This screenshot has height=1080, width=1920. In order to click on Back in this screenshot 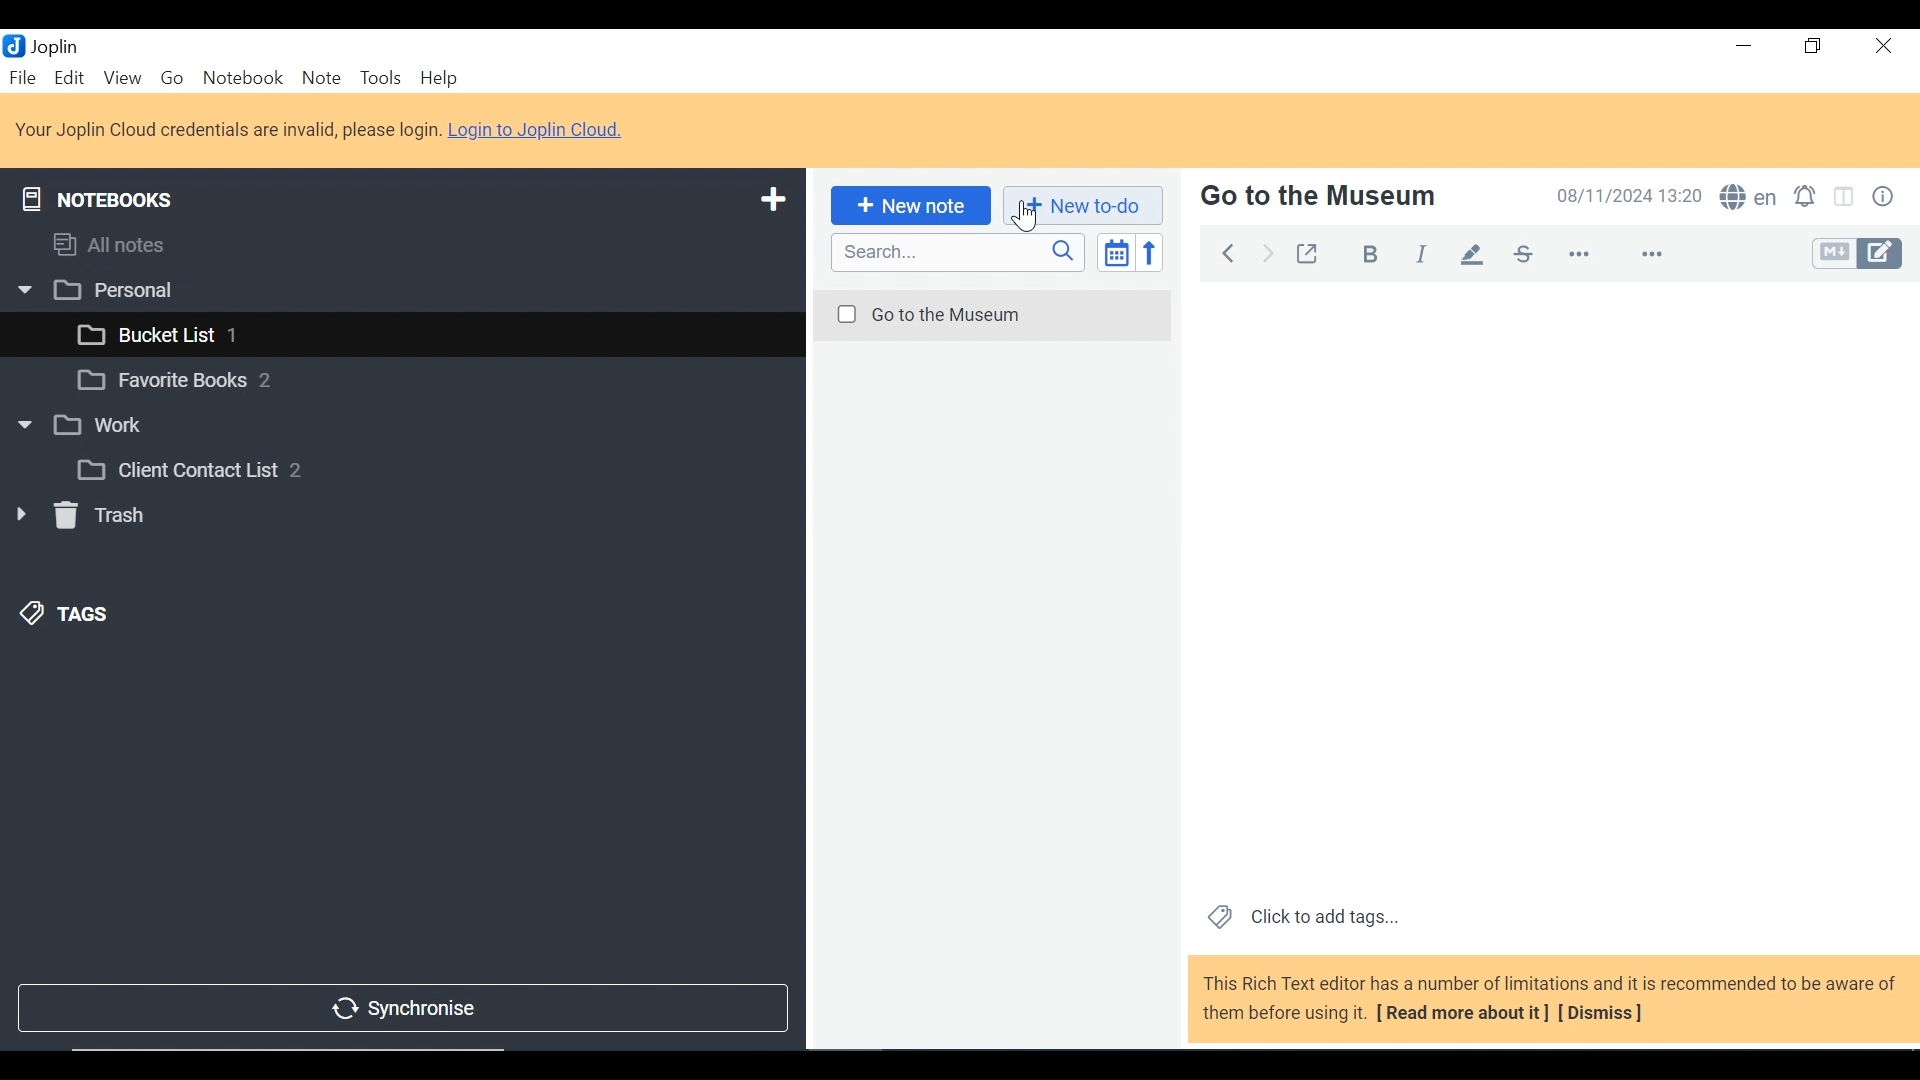, I will do `click(1223, 251)`.